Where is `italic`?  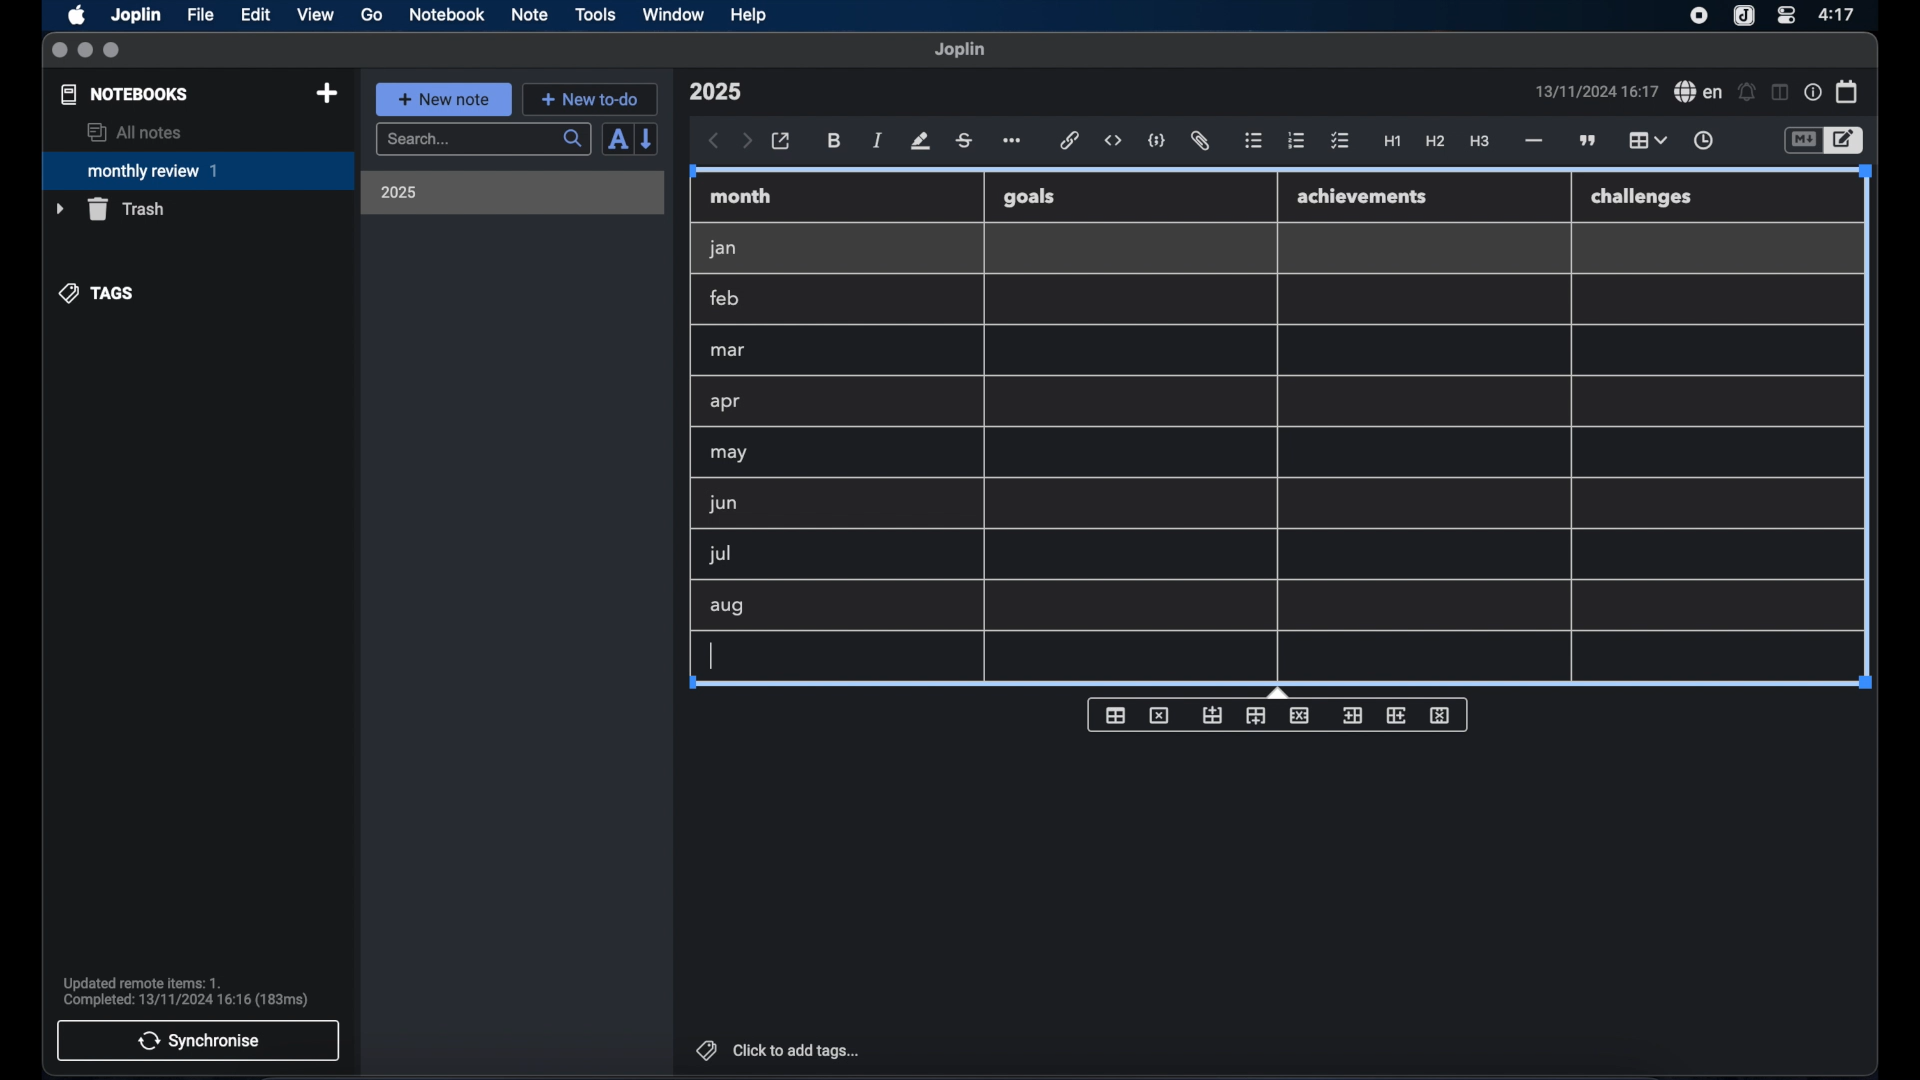
italic is located at coordinates (878, 140).